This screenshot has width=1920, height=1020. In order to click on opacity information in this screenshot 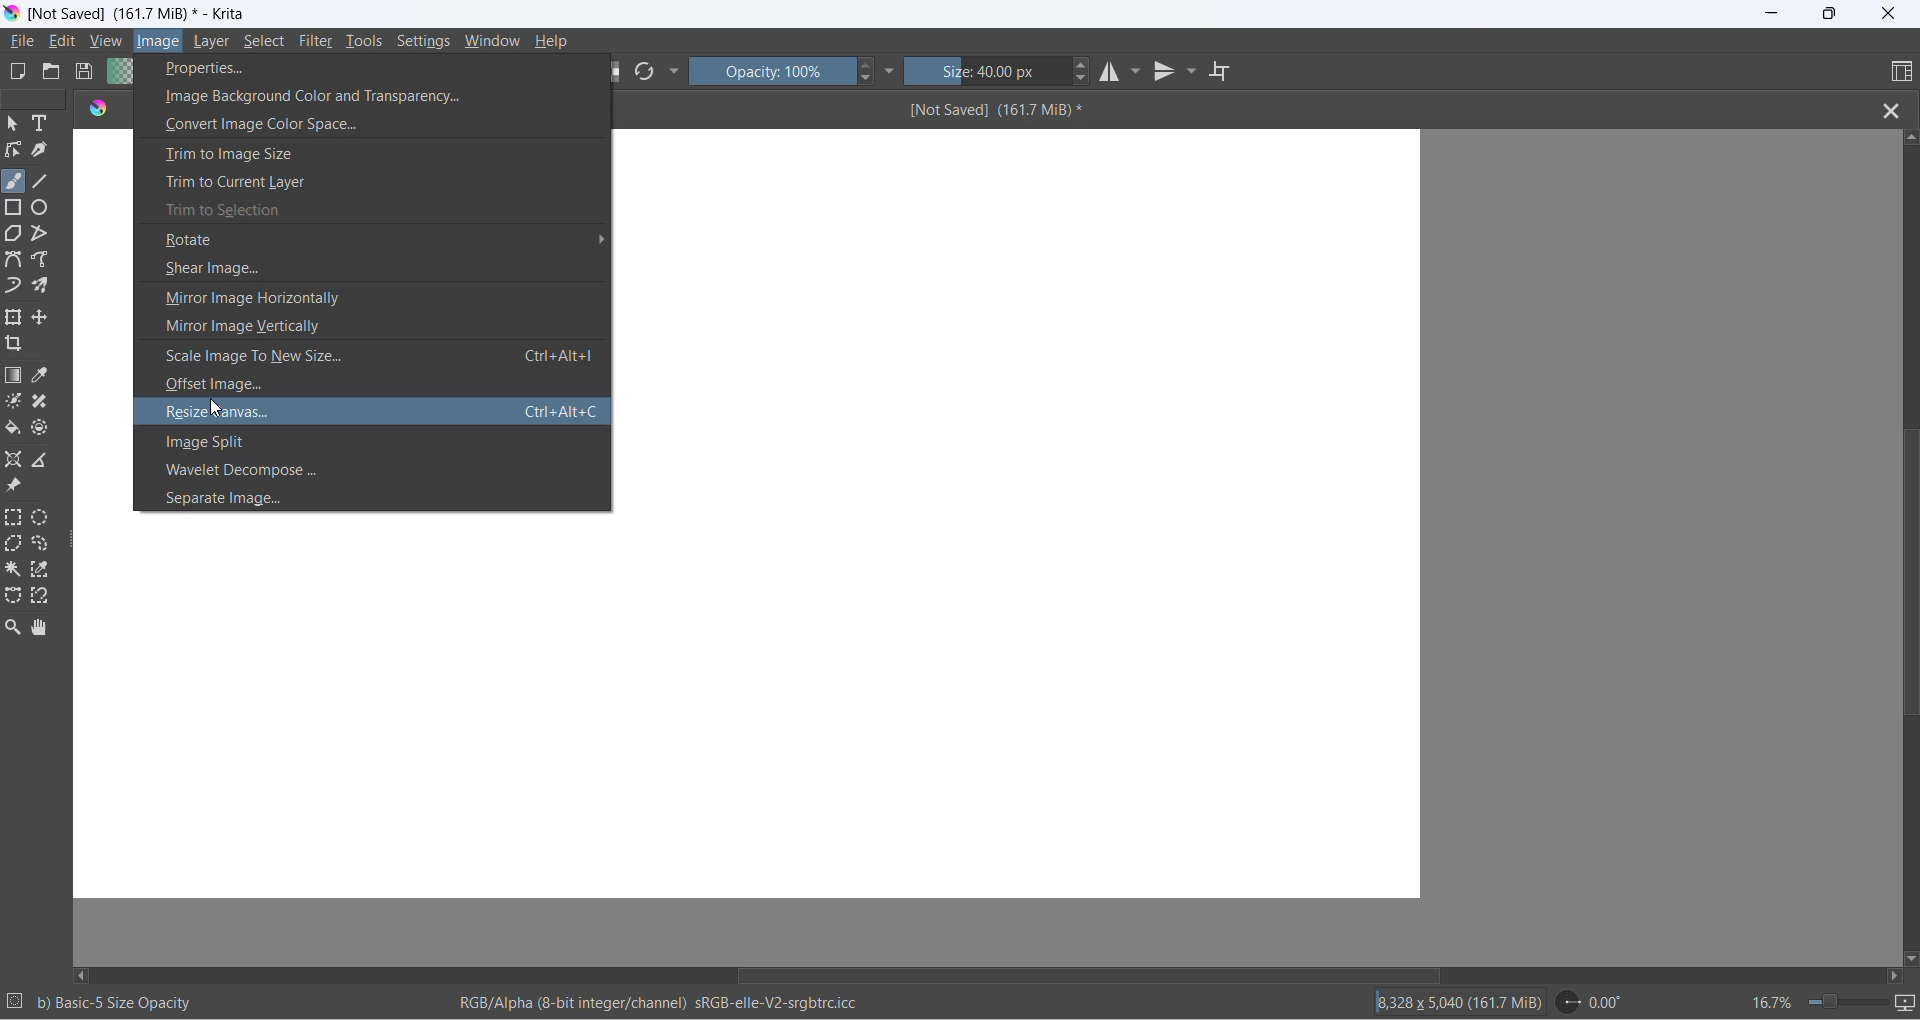, I will do `click(117, 1003)`.